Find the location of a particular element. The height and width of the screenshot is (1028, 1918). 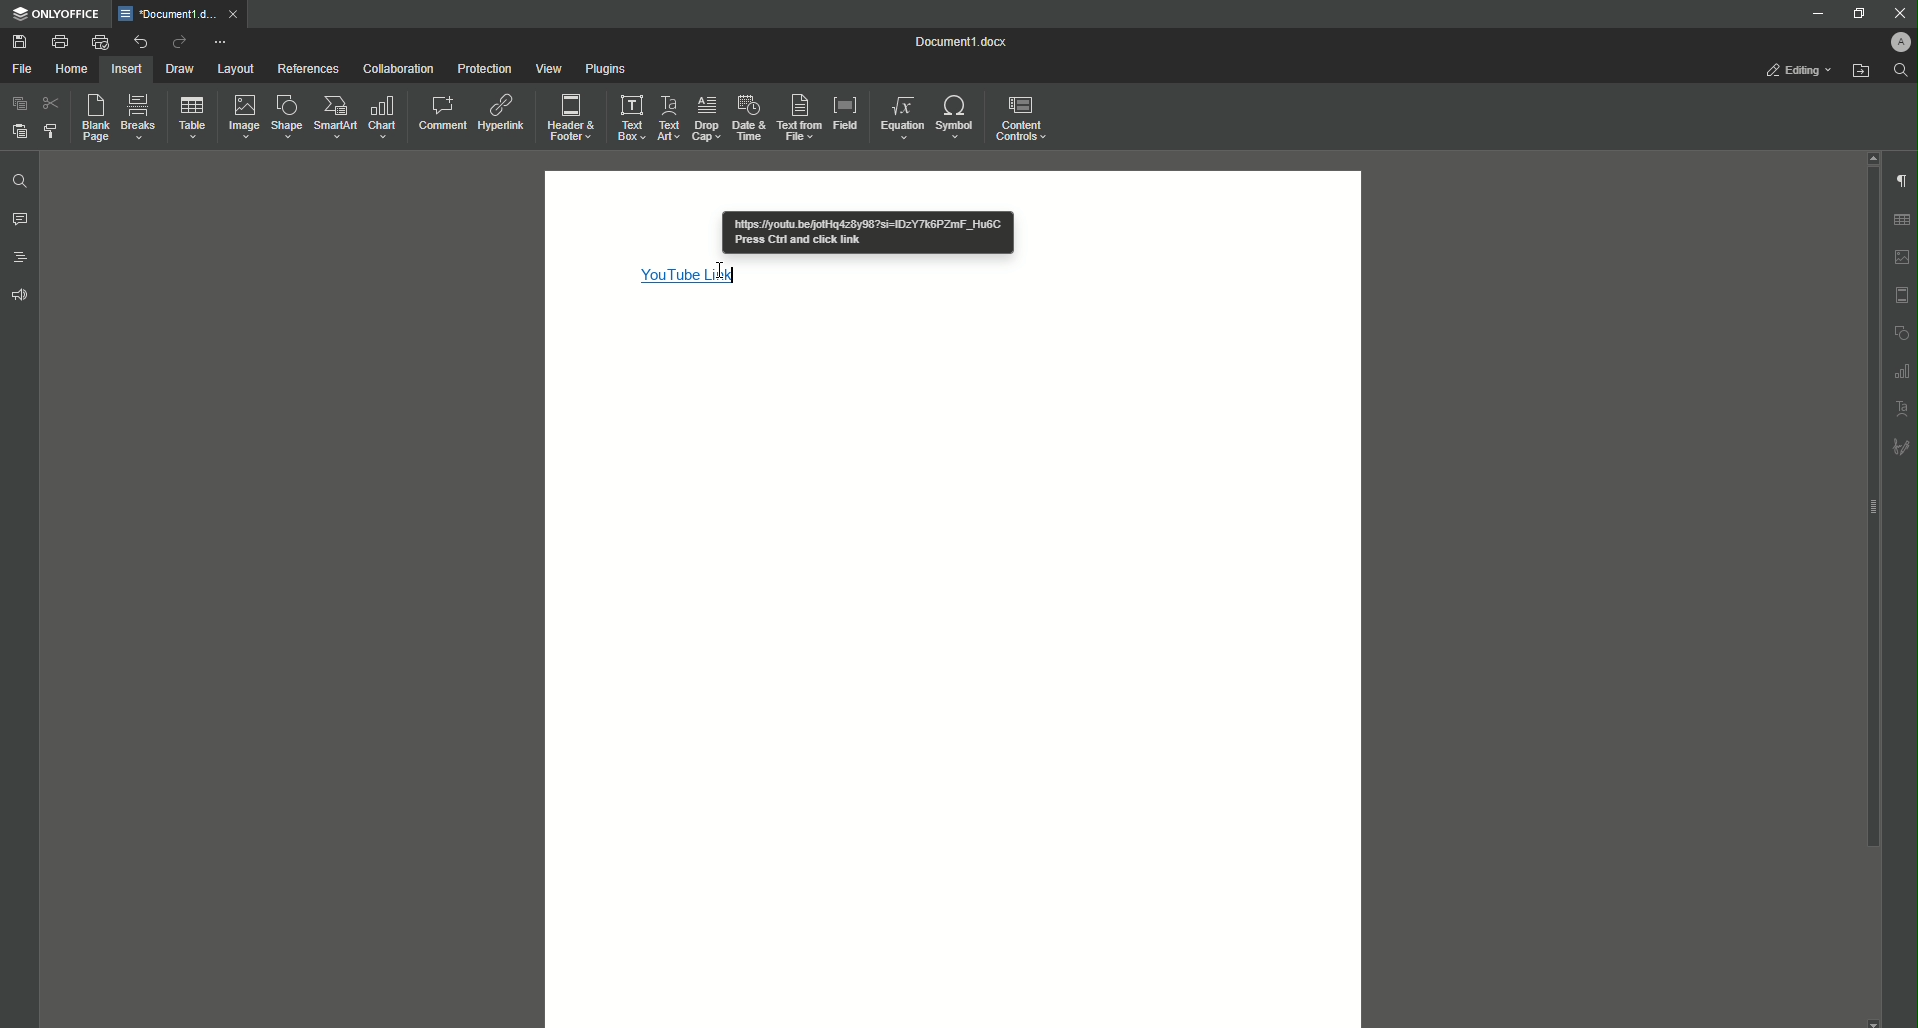

Choose Styling is located at coordinates (49, 131).